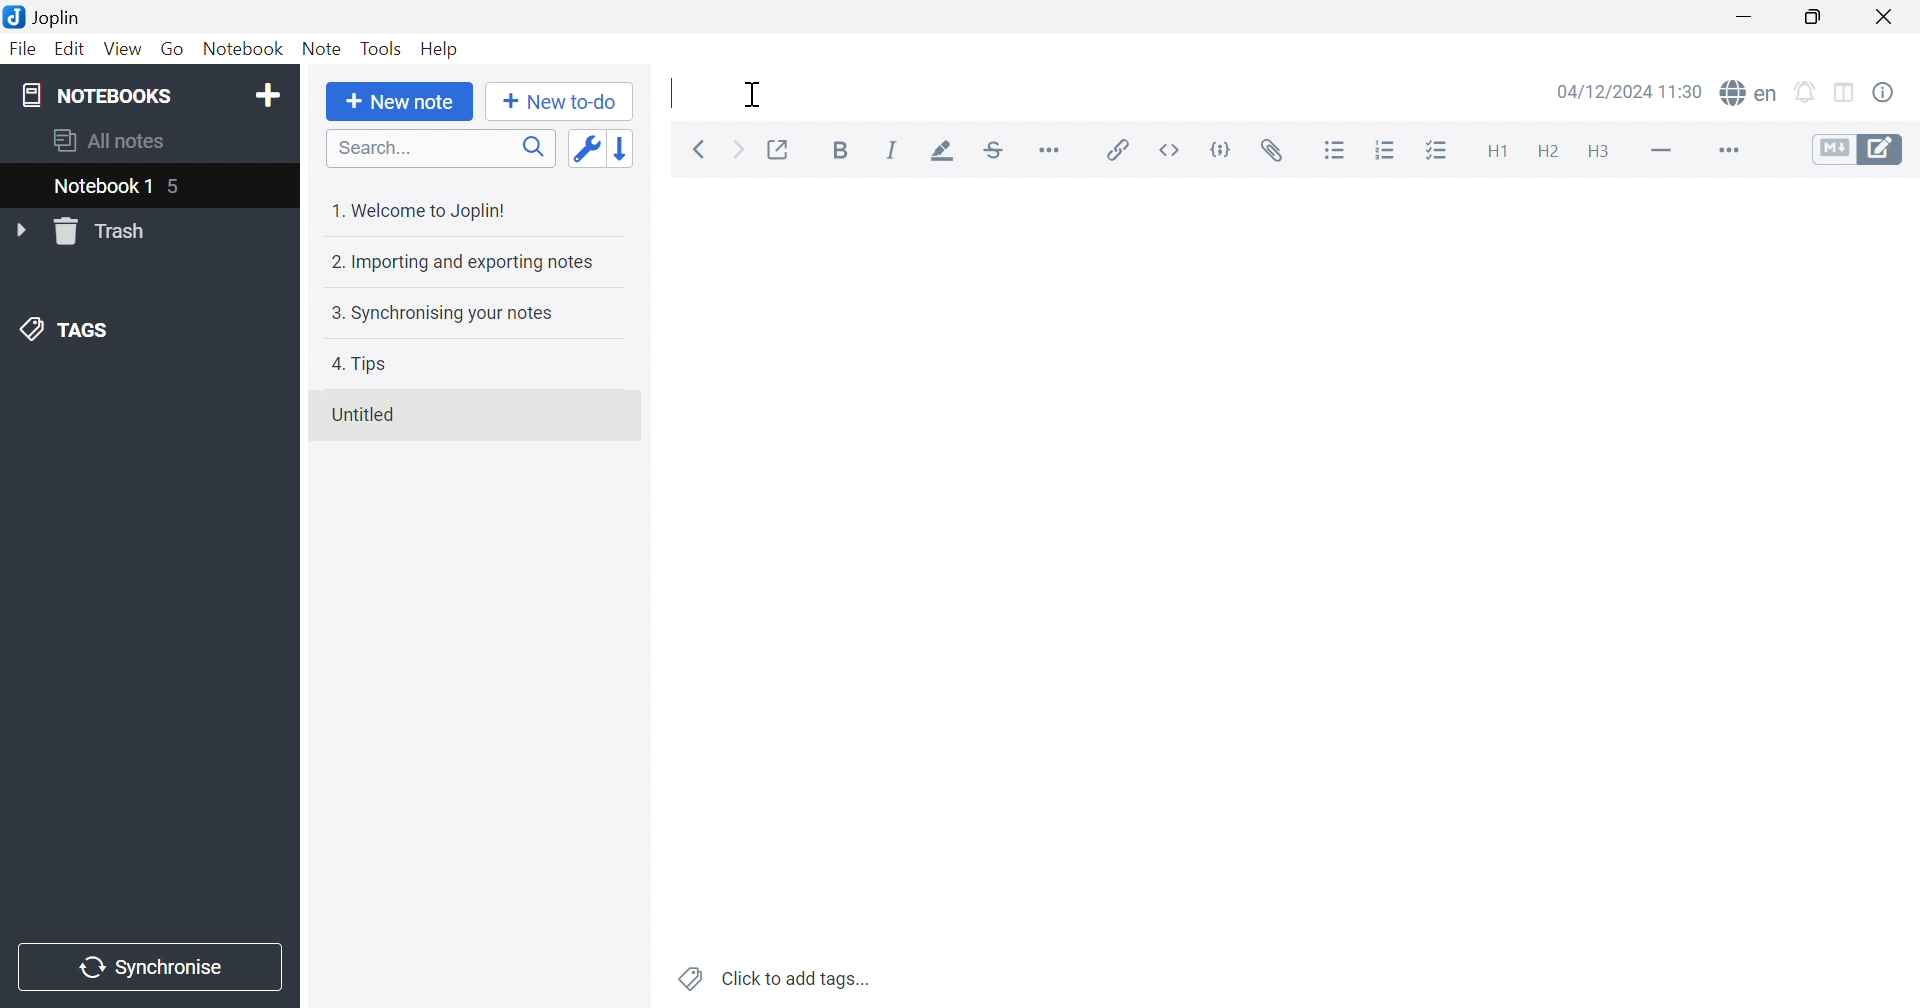 This screenshot has width=1920, height=1008. Describe the element at coordinates (1603, 150) in the screenshot. I see `Heading 3` at that location.